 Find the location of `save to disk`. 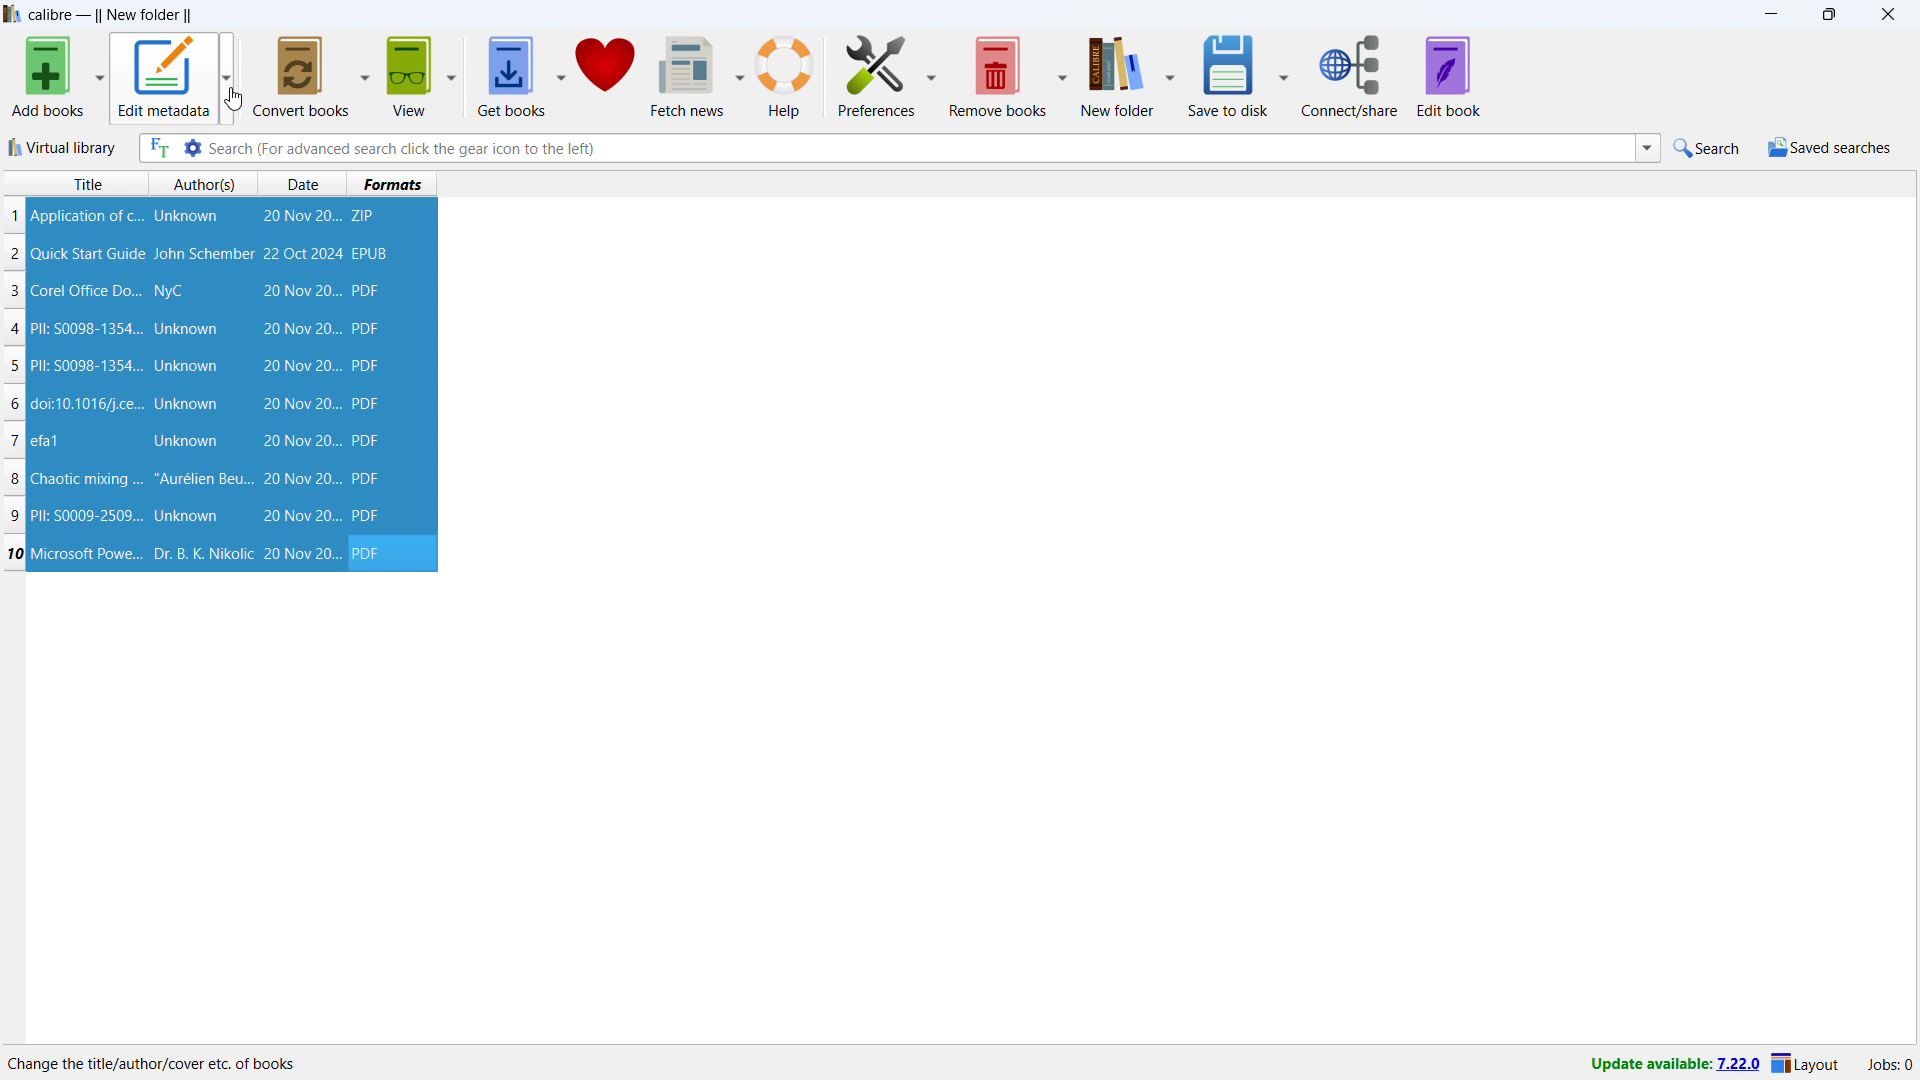

save to disk is located at coordinates (1230, 74).